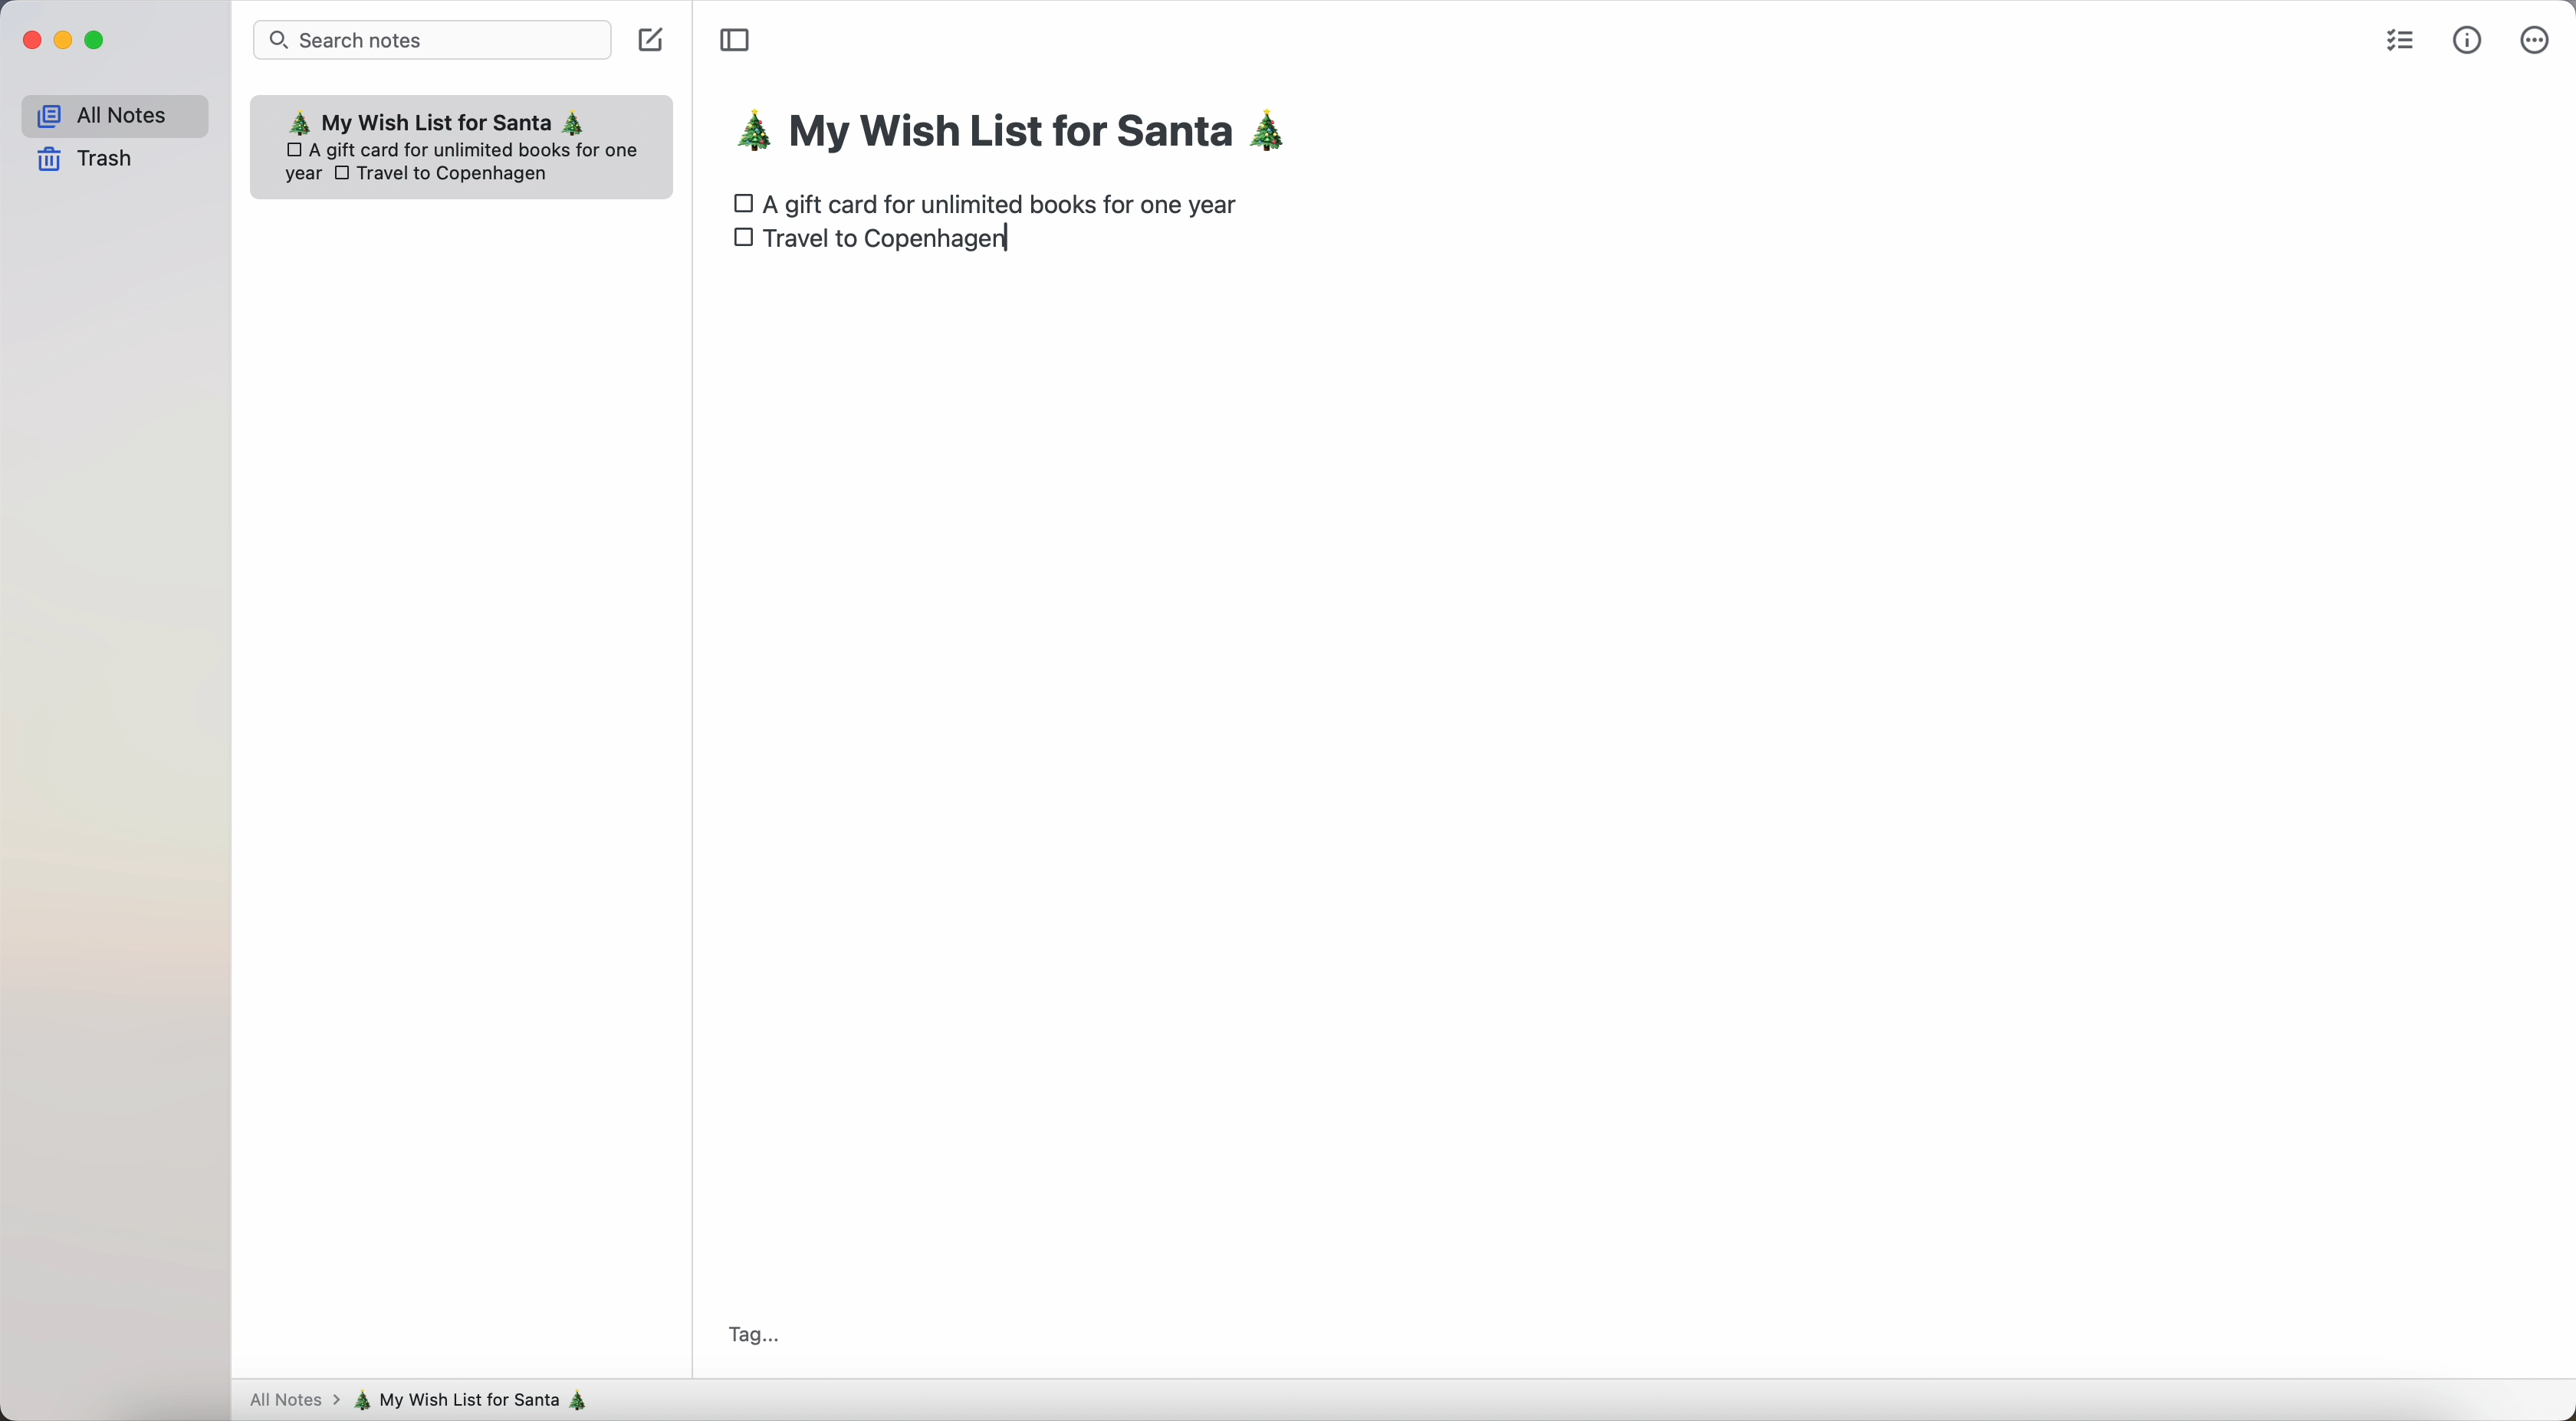  What do you see at coordinates (464, 161) in the screenshot?
I see `A gift card for unlimited books for oneyear Travel to Copenhagen` at bounding box center [464, 161].